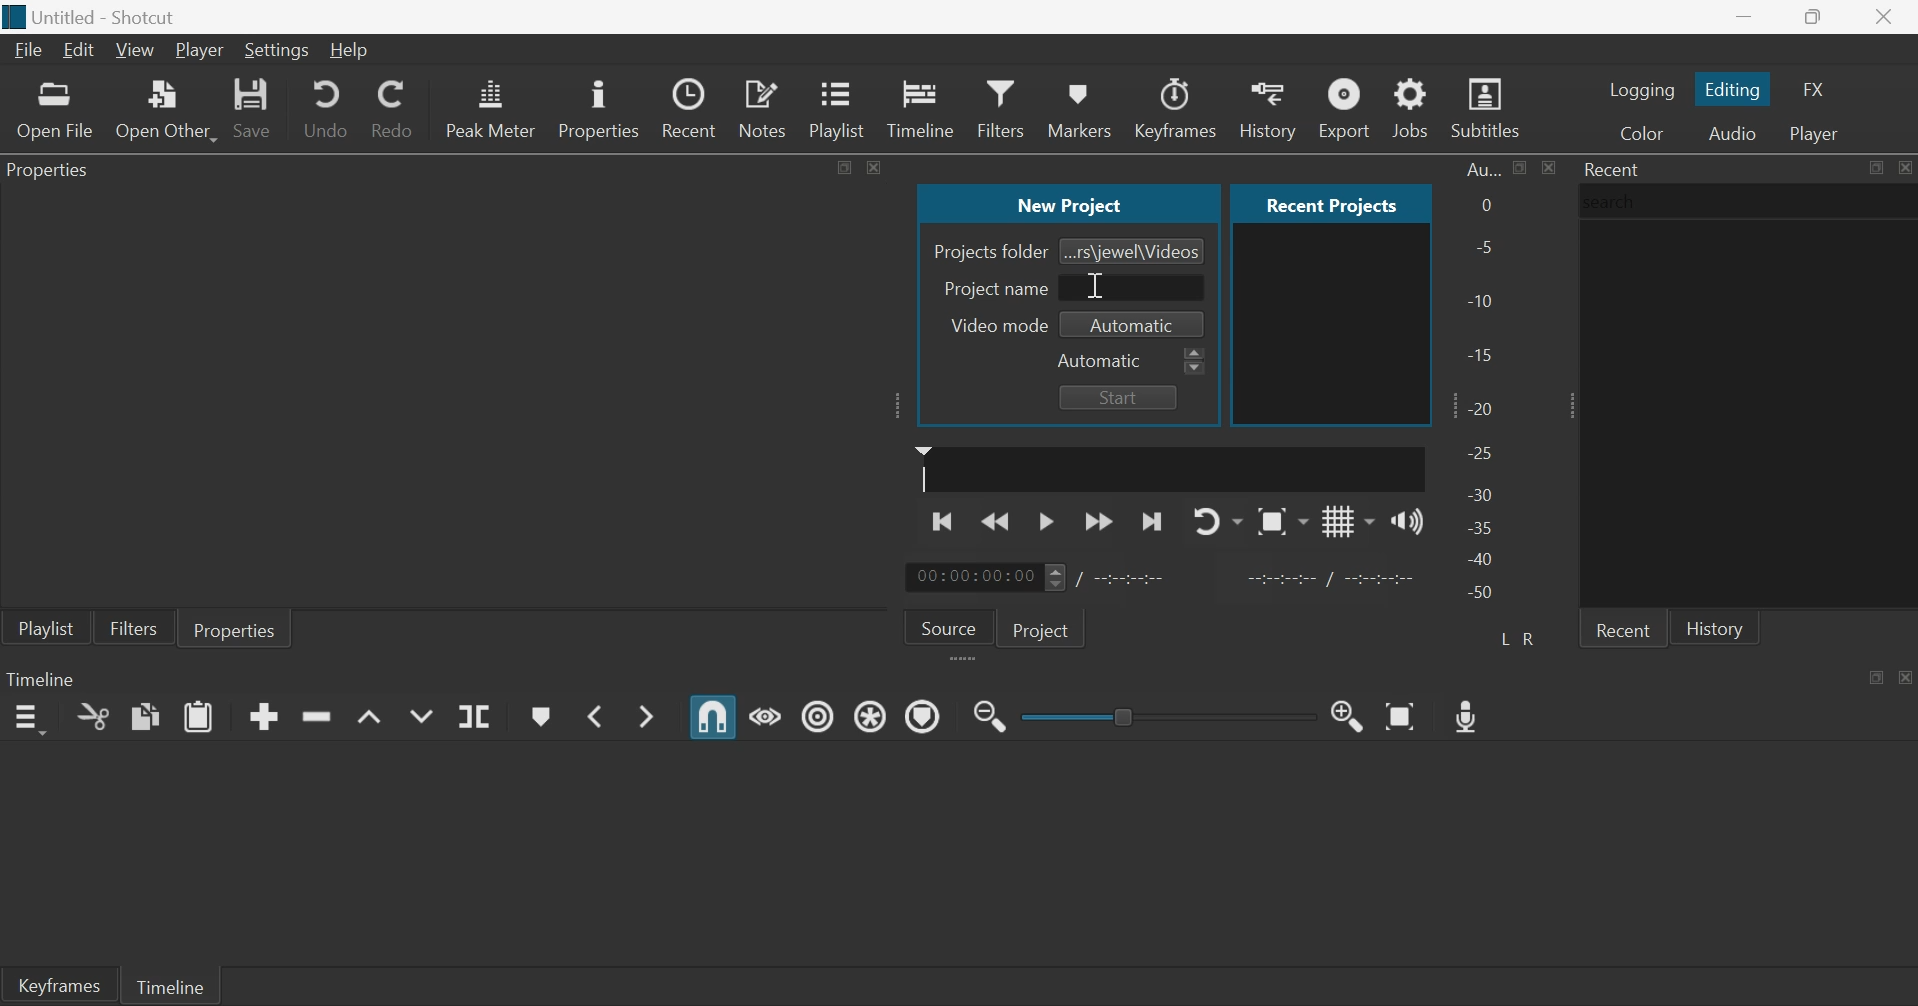 Image resolution: width=1918 pixels, height=1006 pixels. Describe the element at coordinates (841, 107) in the screenshot. I see `Playlist` at that location.